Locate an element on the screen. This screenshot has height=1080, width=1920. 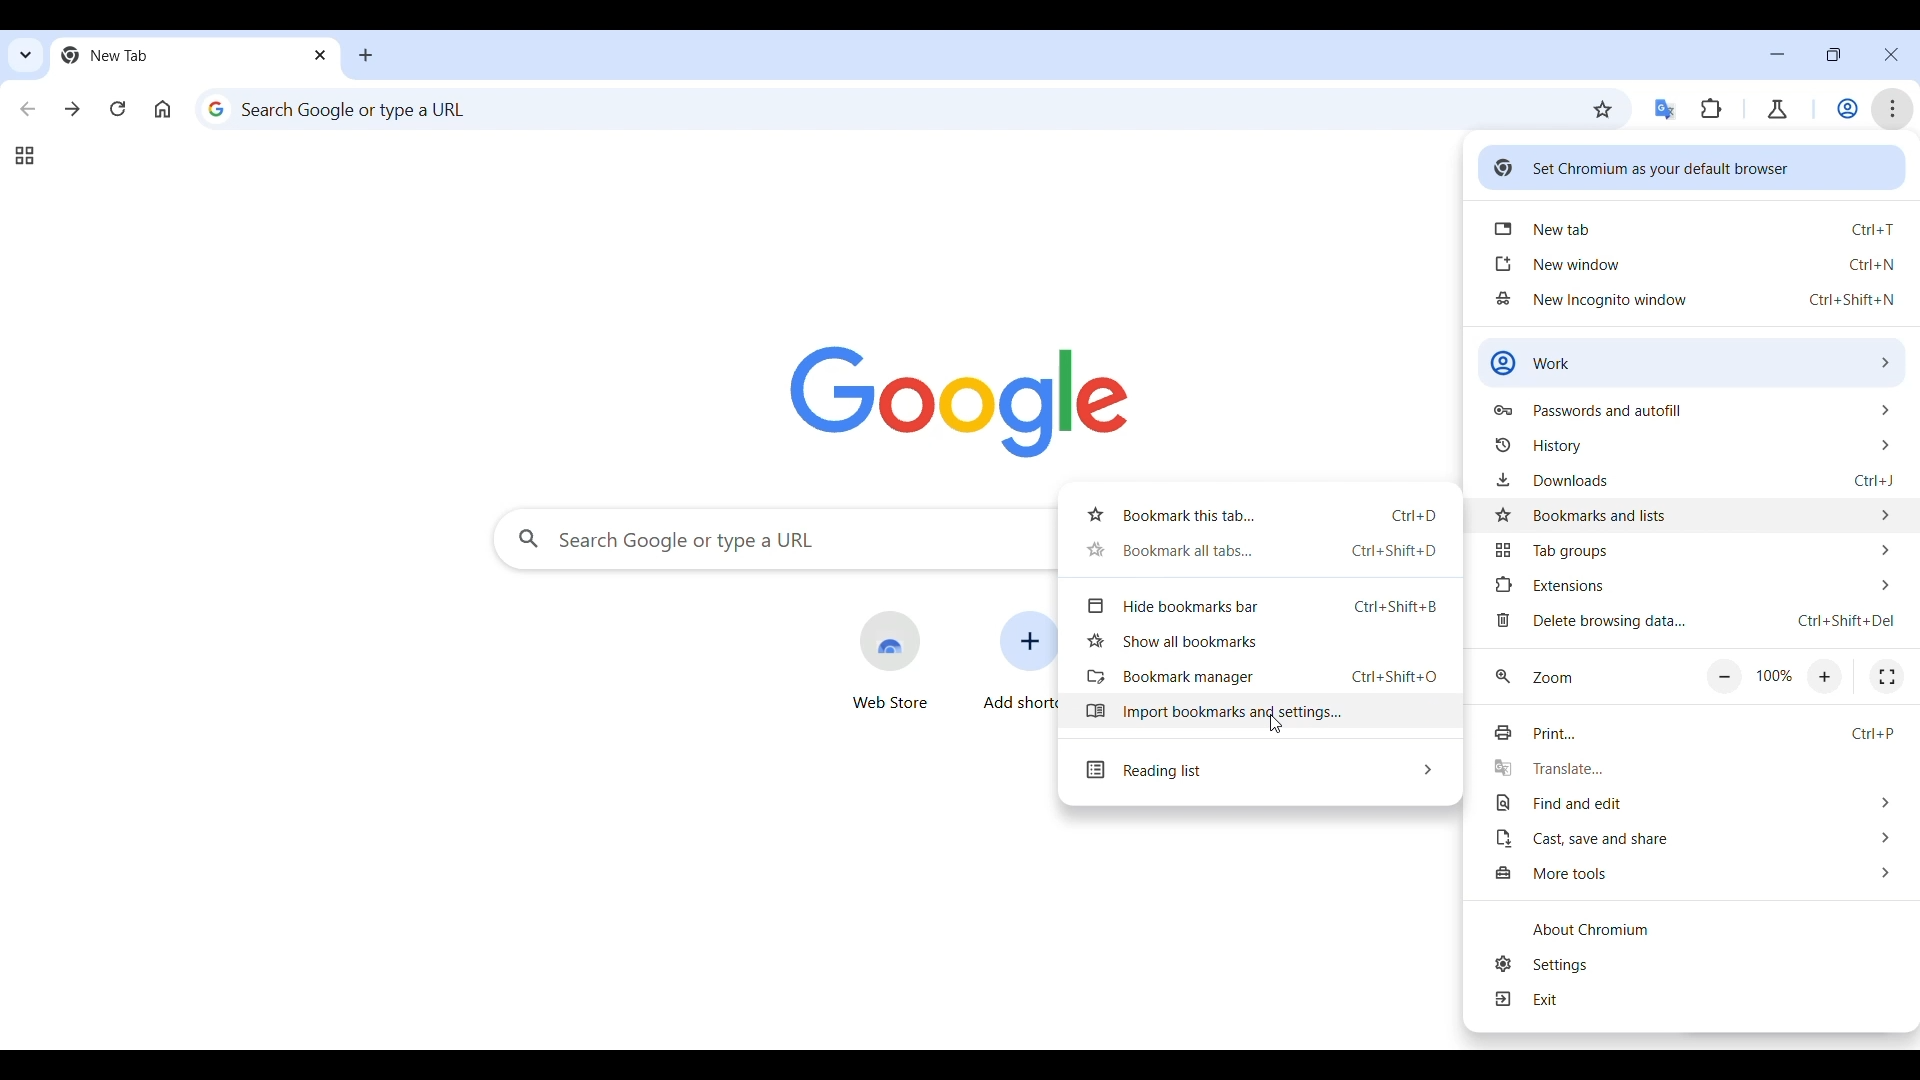
Tab groups is located at coordinates (1695, 553).